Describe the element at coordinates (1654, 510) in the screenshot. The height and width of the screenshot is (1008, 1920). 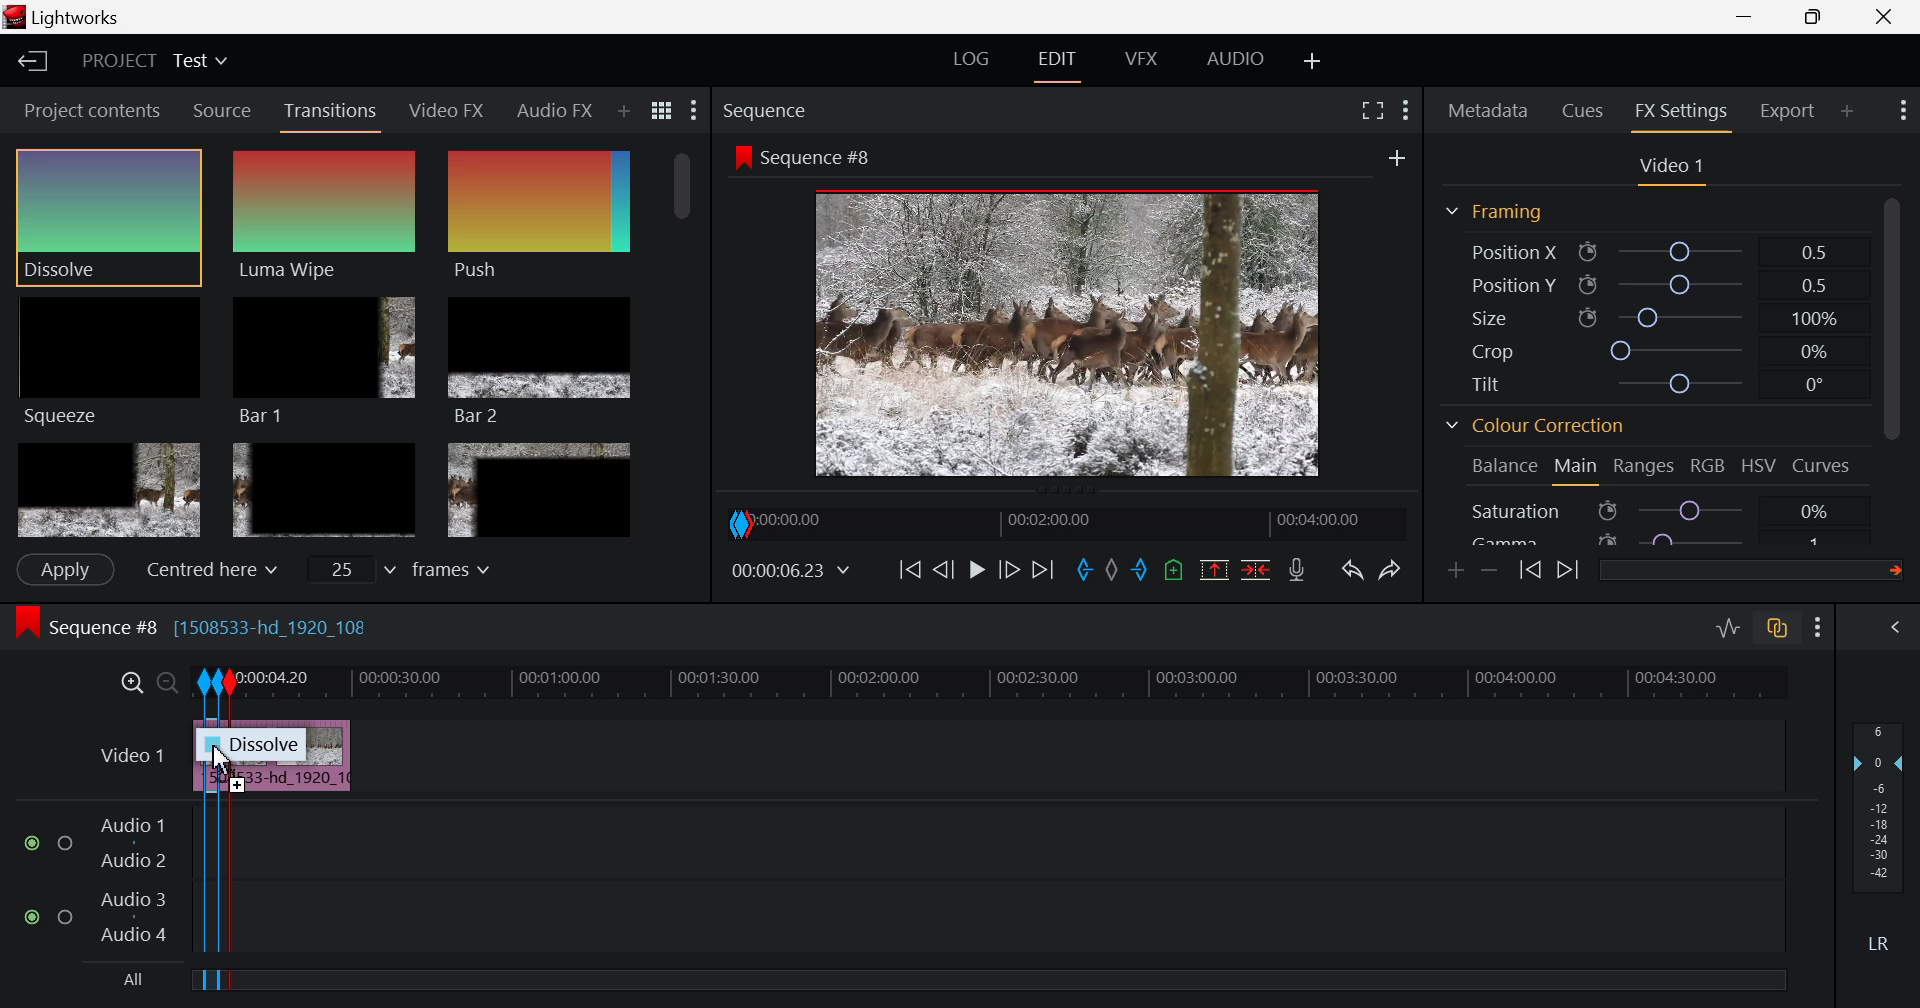
I see `Saturation` at that location.